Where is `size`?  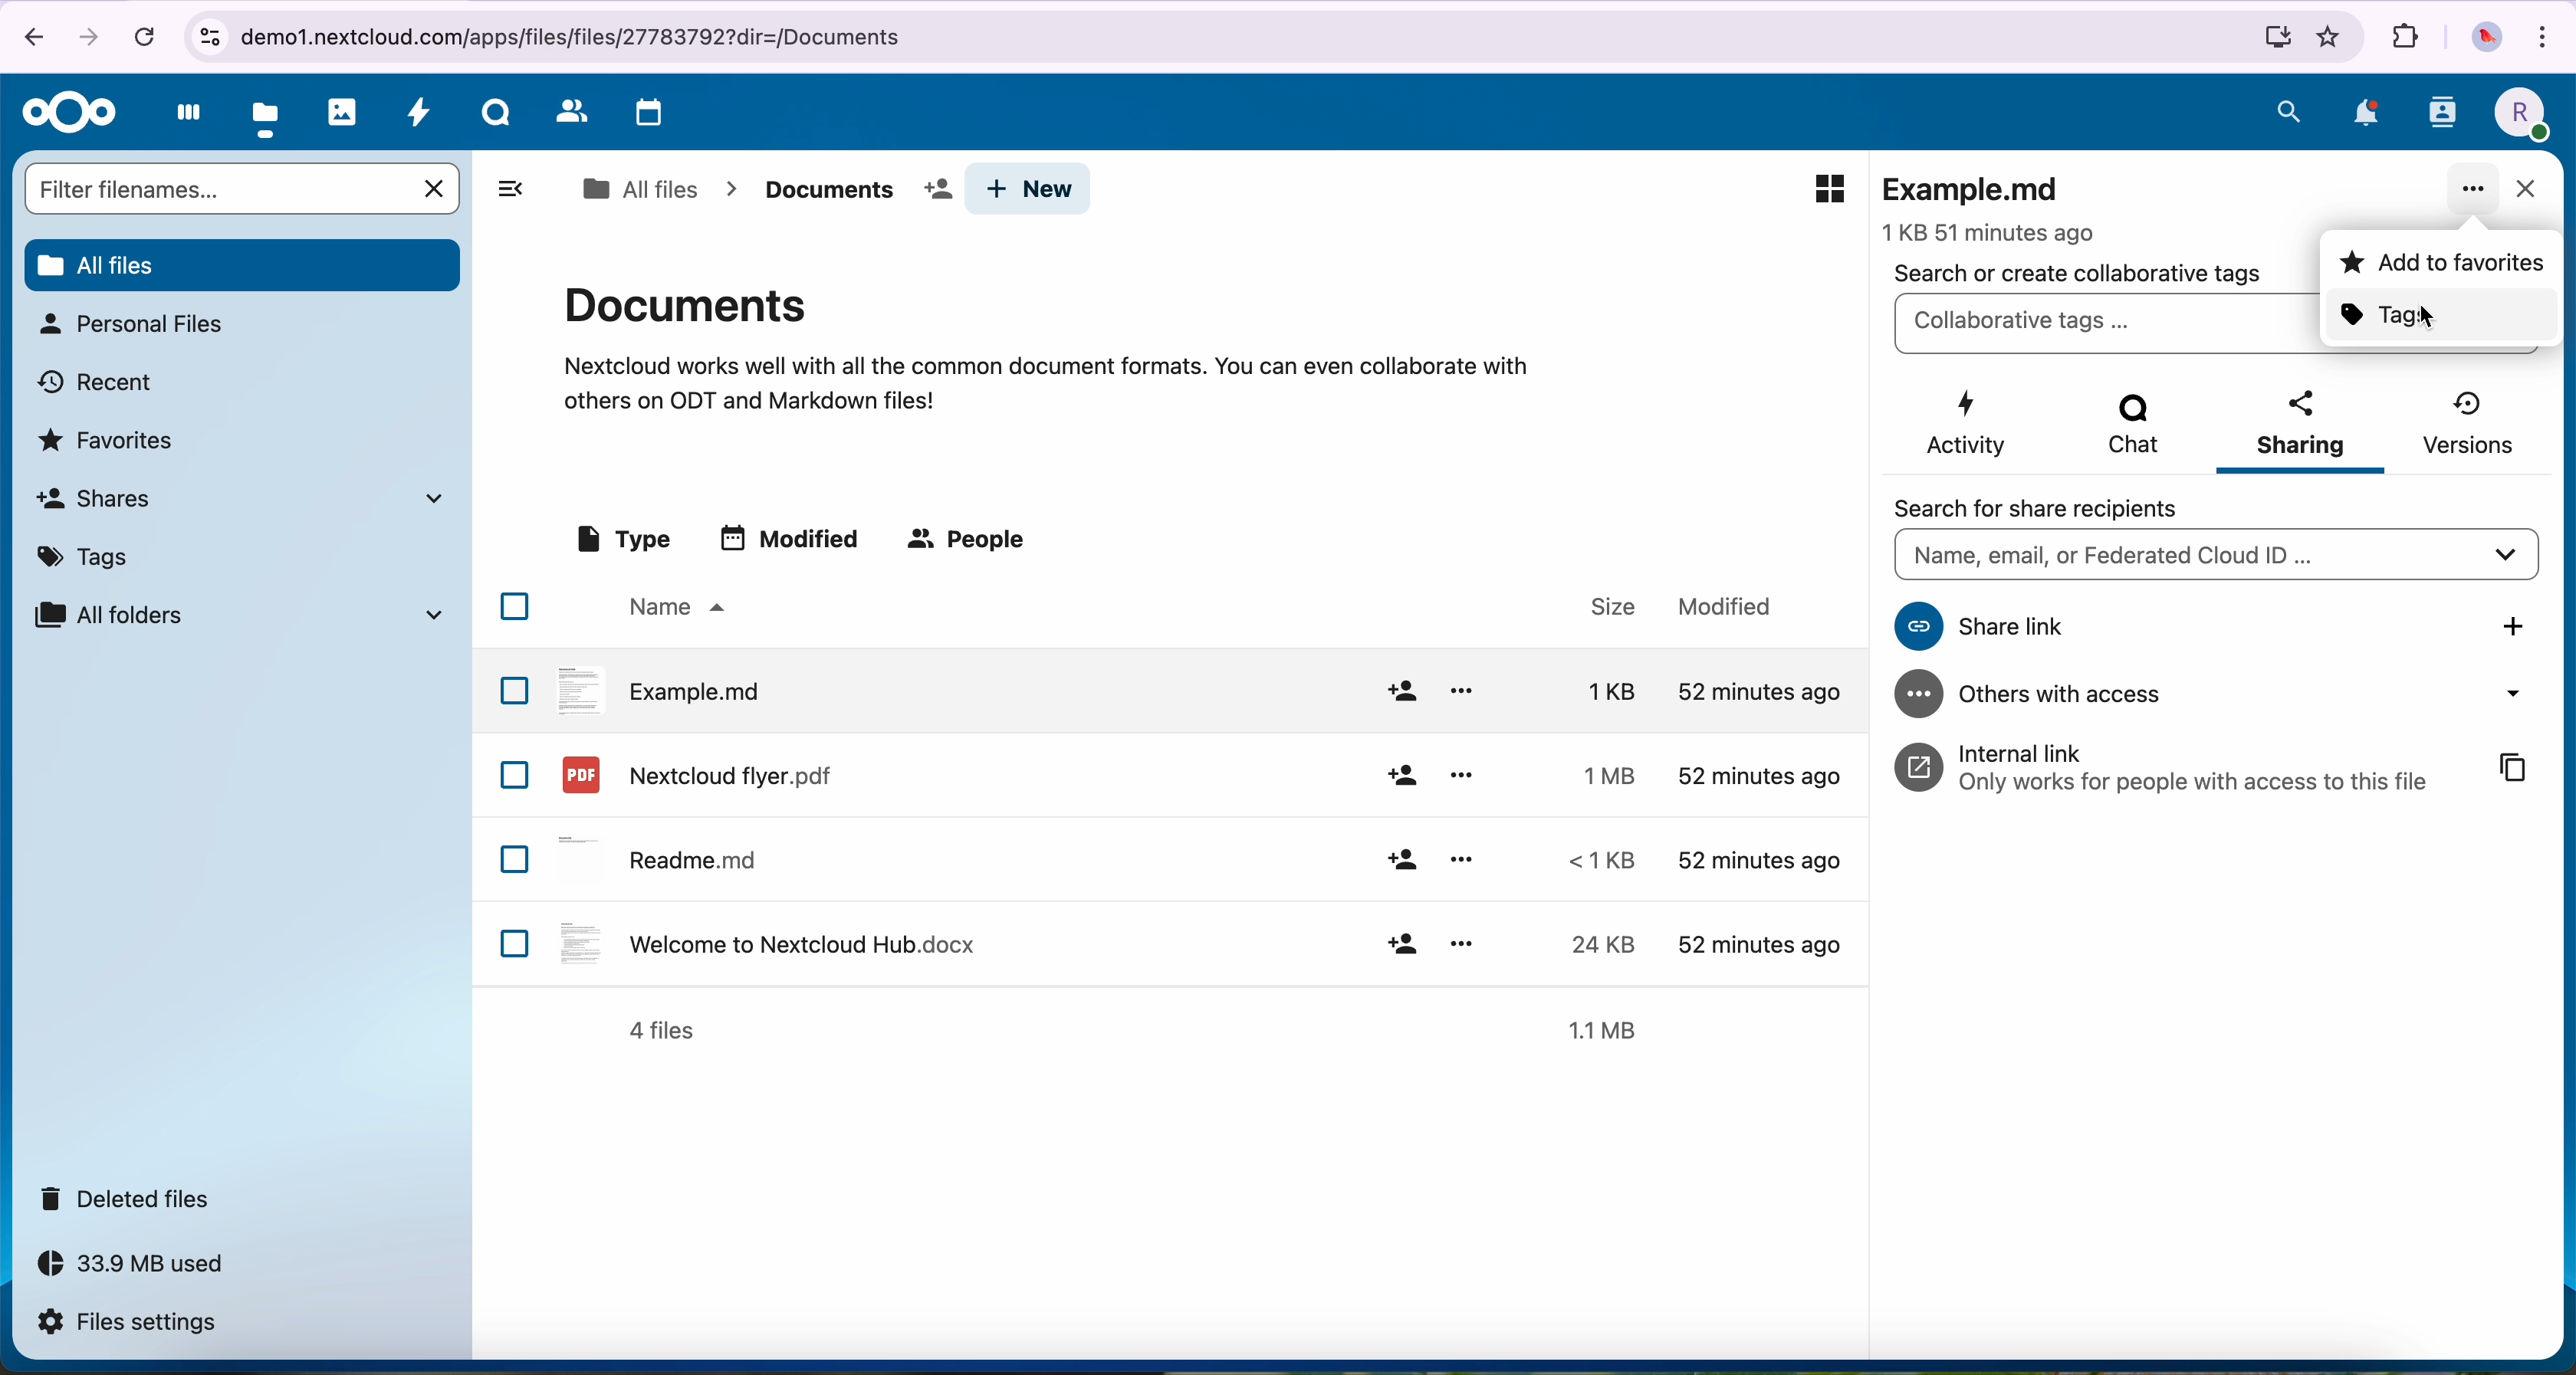 size is located at coordinates (1599, 774).